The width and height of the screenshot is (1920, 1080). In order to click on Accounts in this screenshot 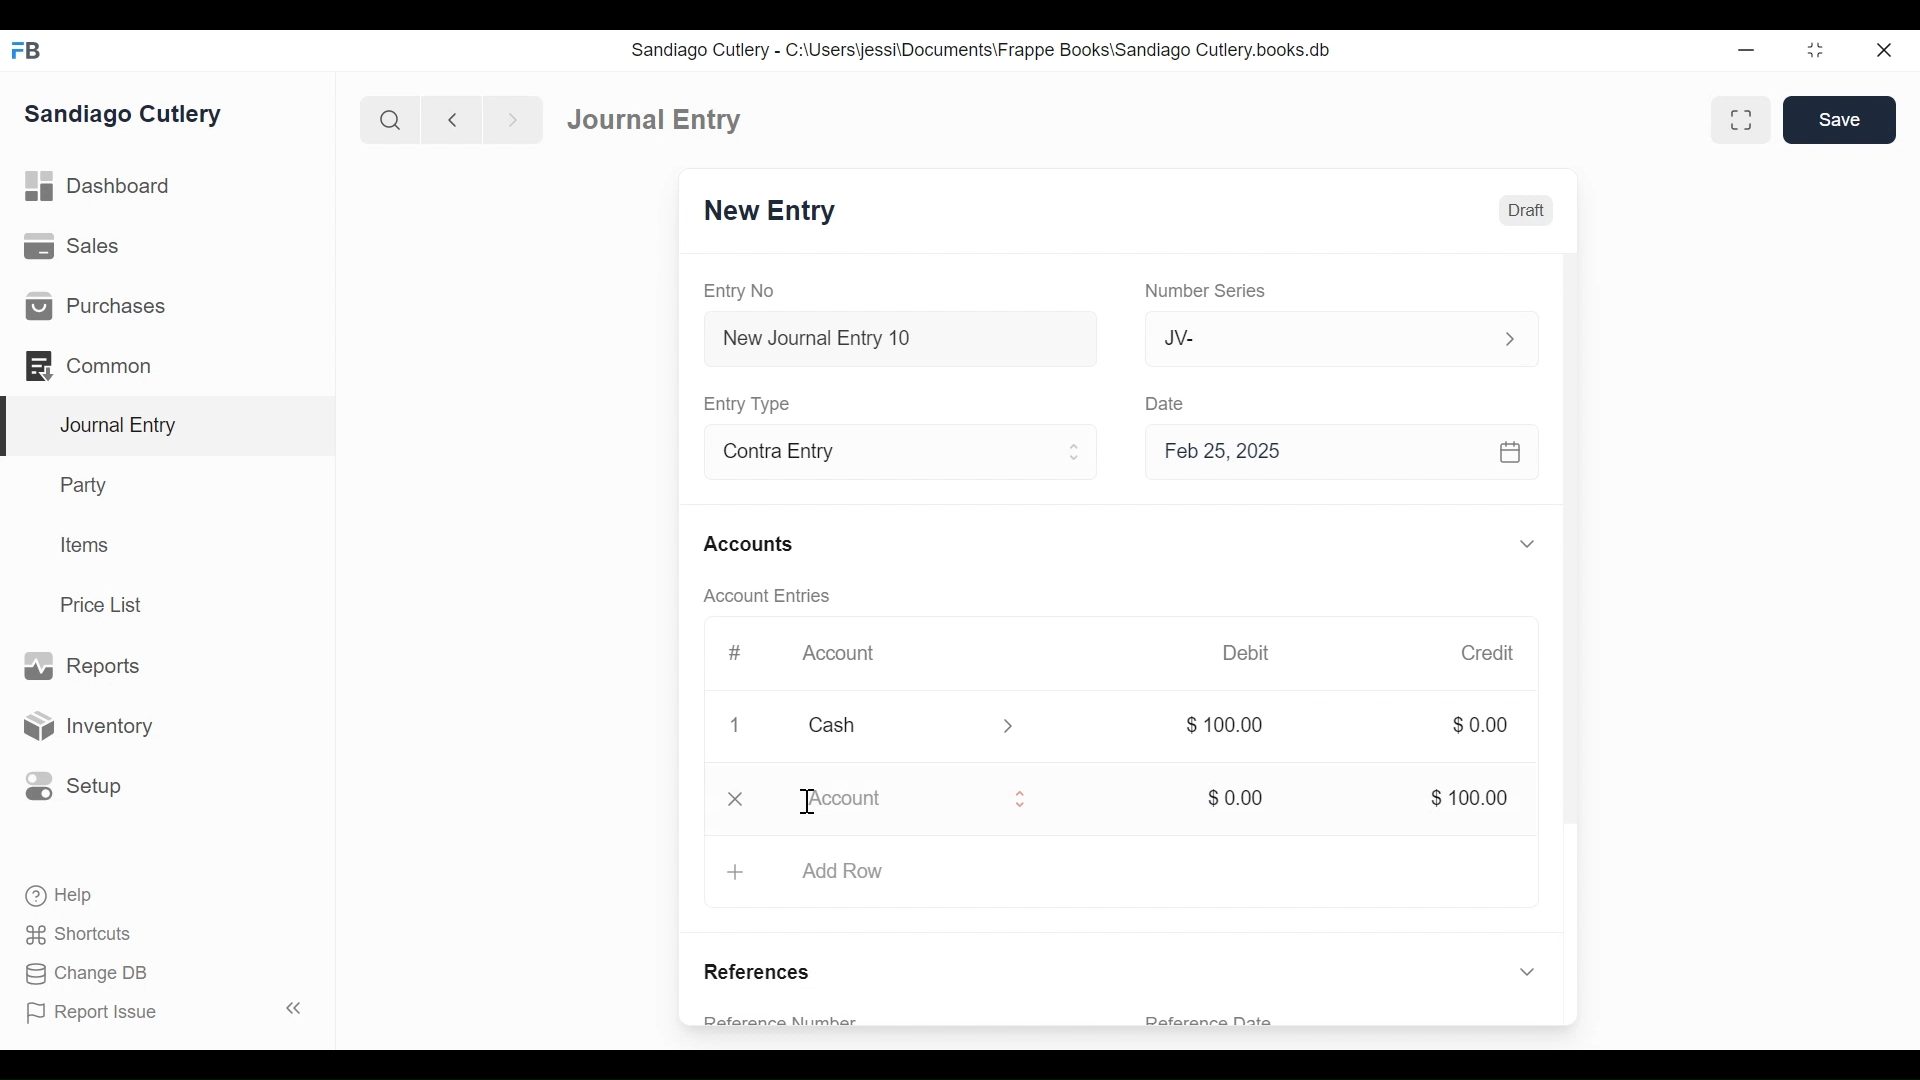, I will do `click(752, 544)`.